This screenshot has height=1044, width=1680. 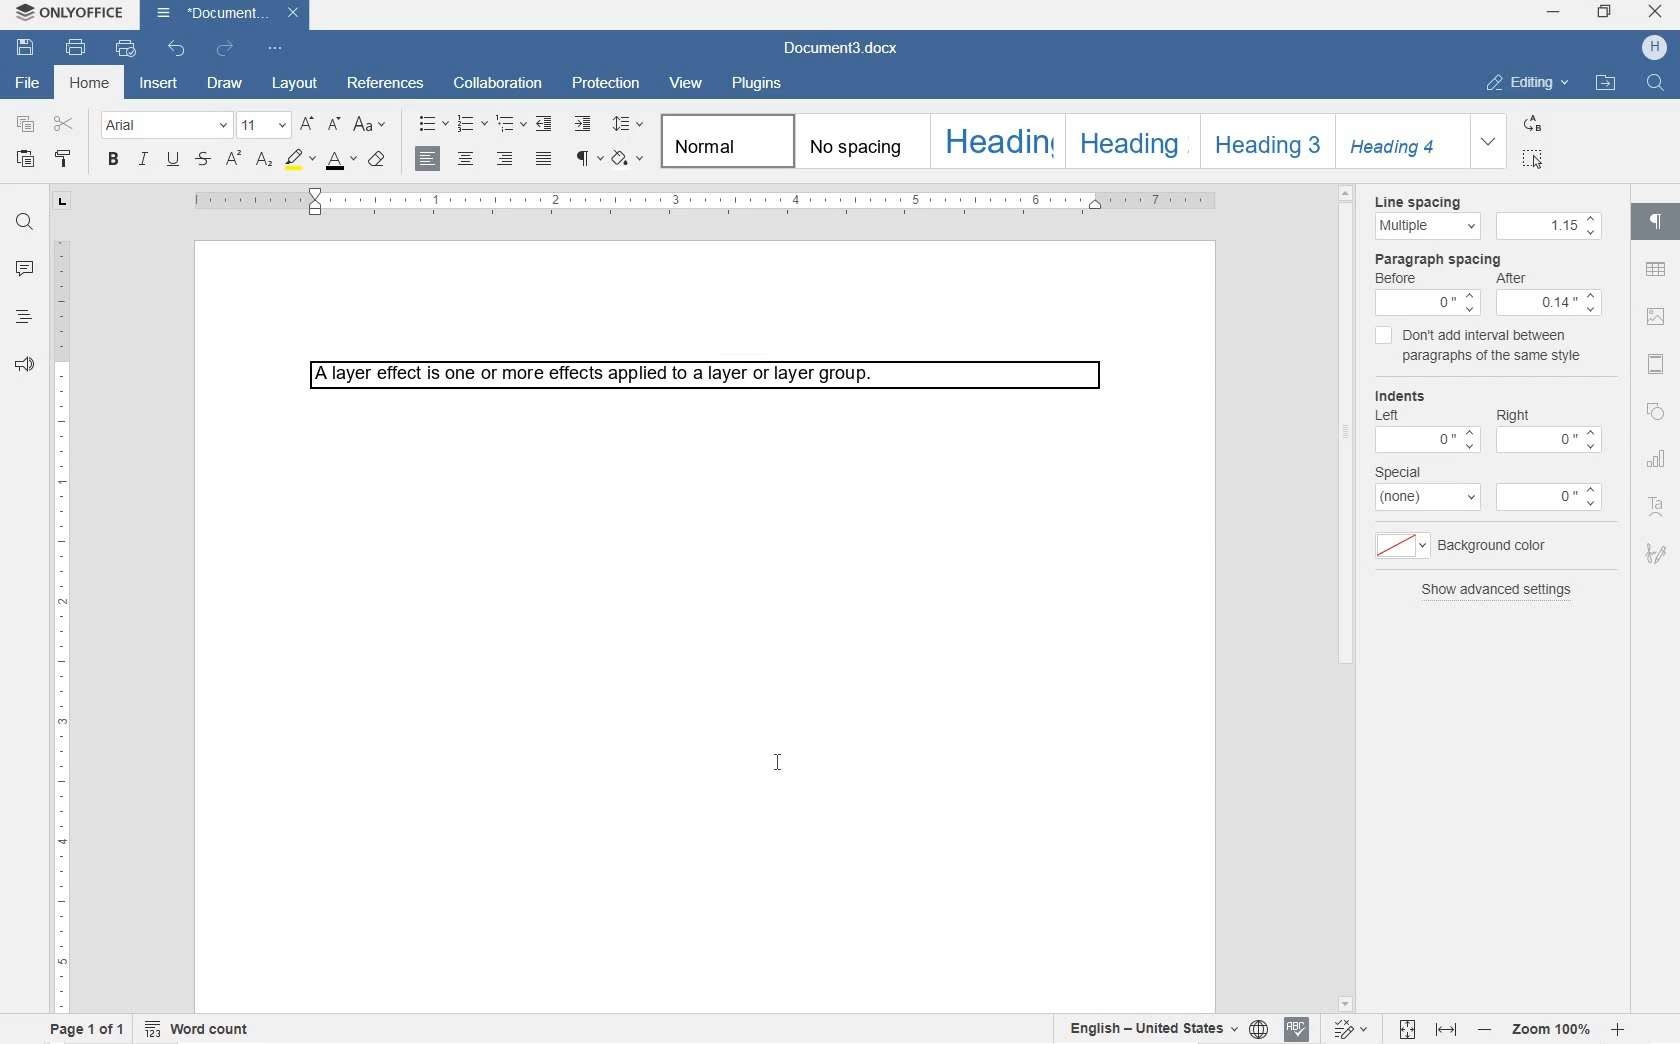 I want to click on HIGHLIGHT COLOR, so click(x=301, y=160).